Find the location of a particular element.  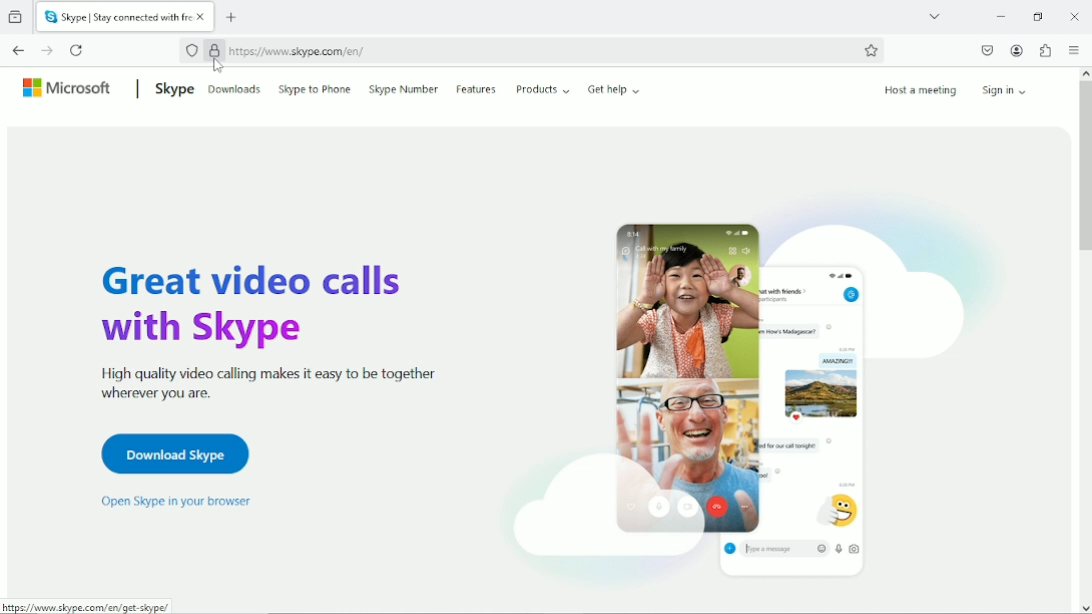

Verified by Microsoft Corporation is located at coordinates (214, 50).